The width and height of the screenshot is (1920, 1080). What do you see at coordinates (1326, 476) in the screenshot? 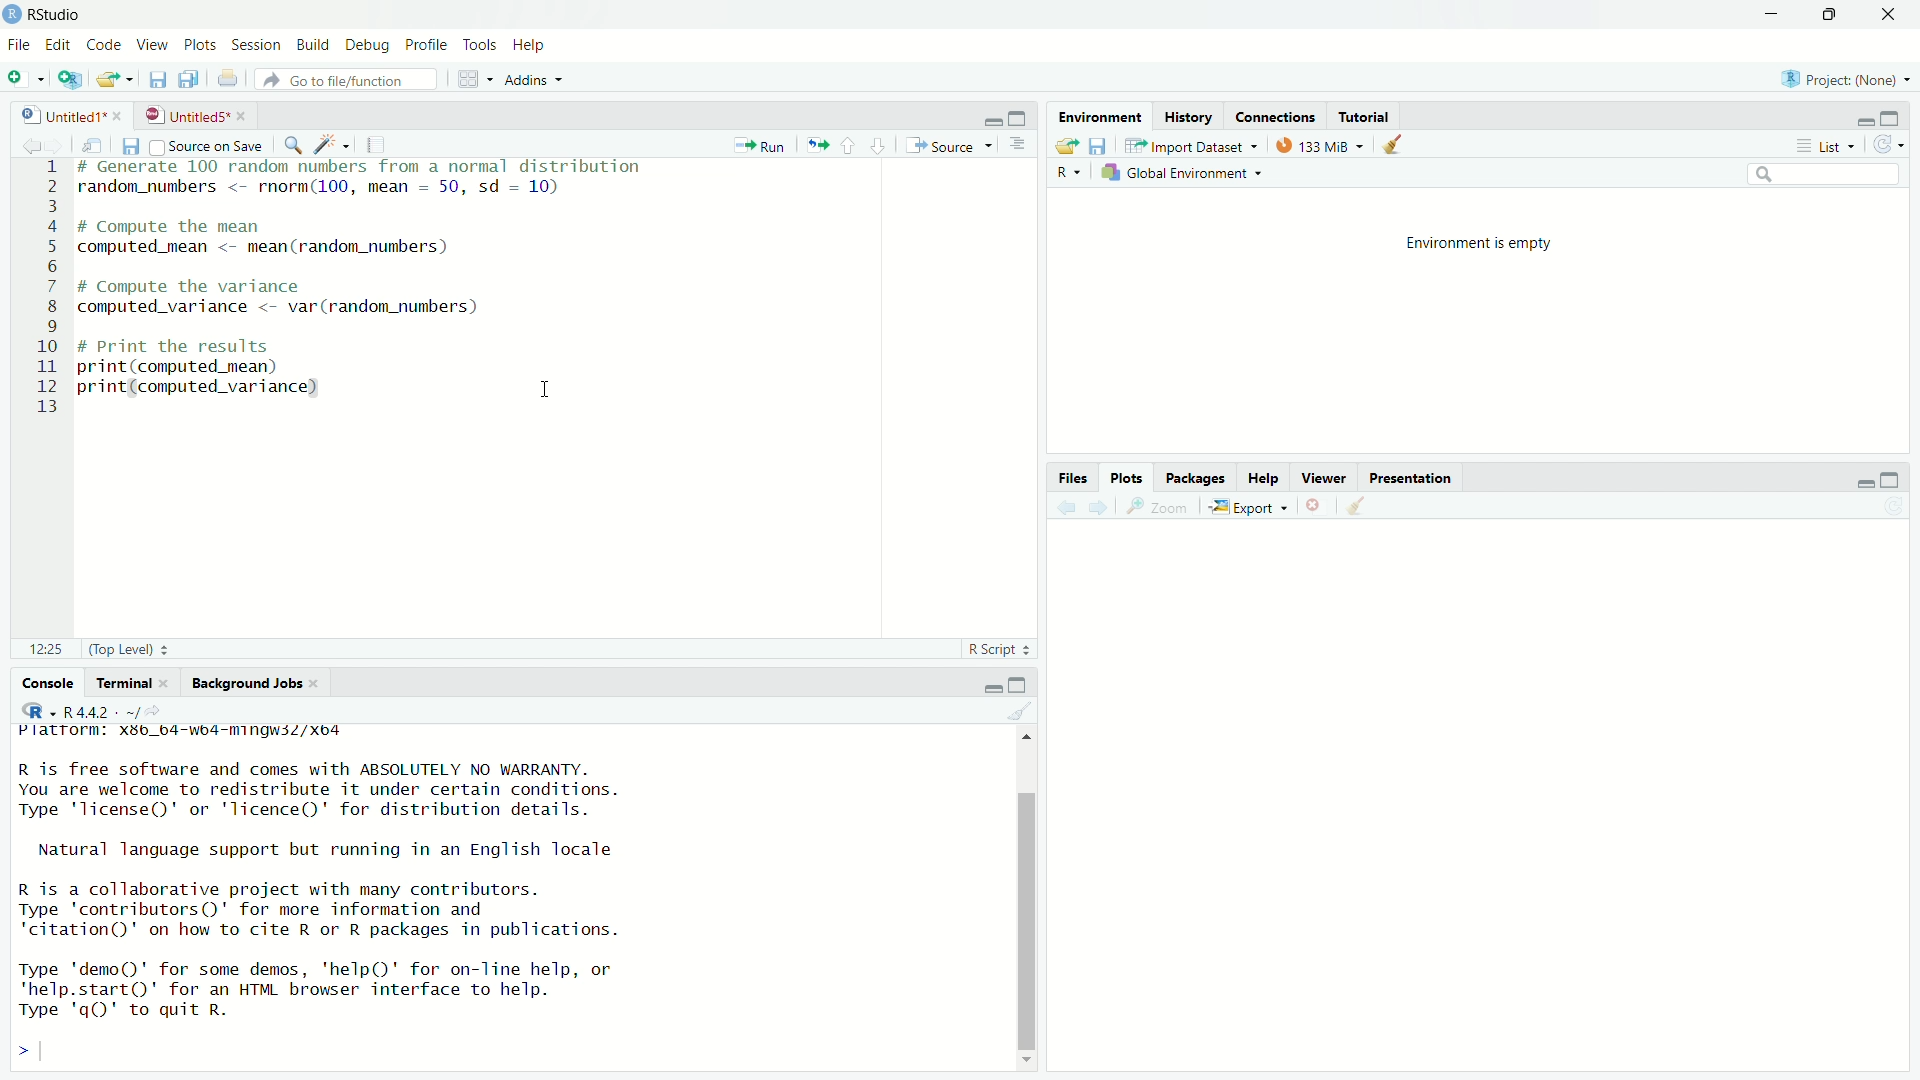
I see `viewer` at bounding box center [1326, 476].